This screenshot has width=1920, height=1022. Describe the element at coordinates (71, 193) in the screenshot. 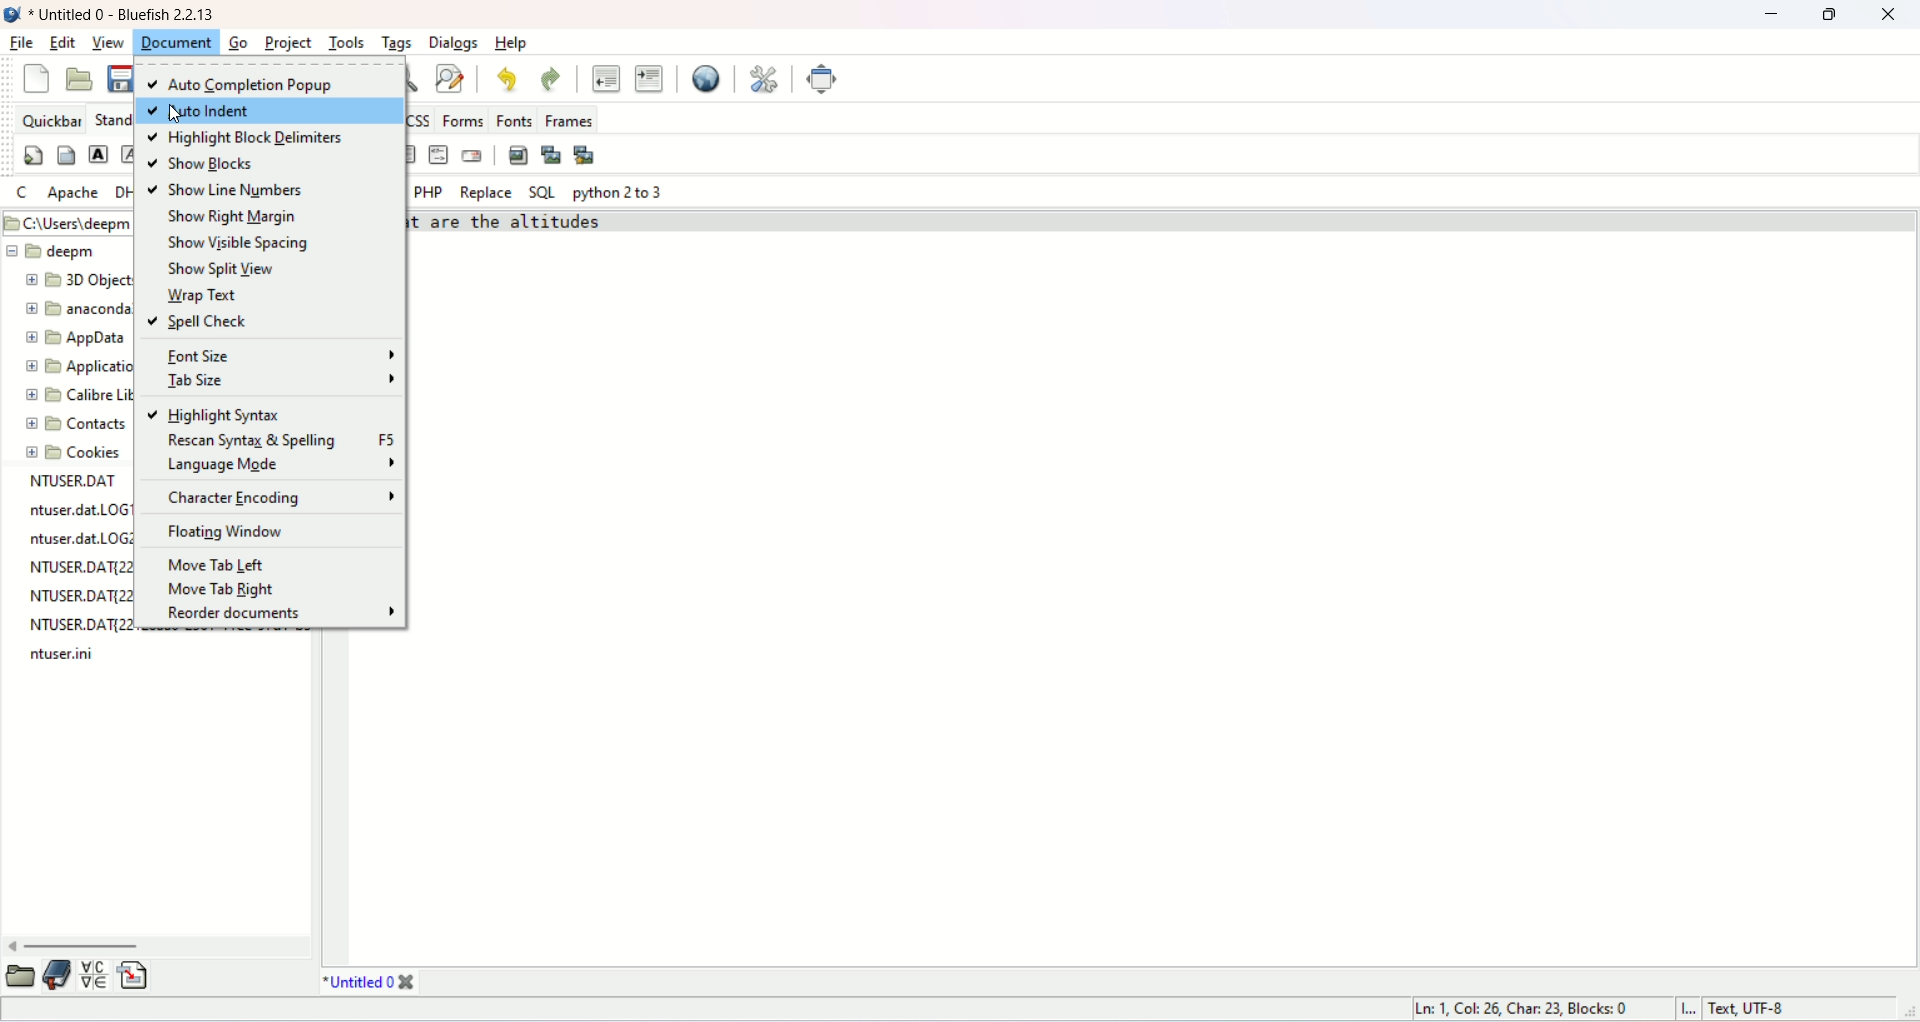

I see `Apache` at that location.